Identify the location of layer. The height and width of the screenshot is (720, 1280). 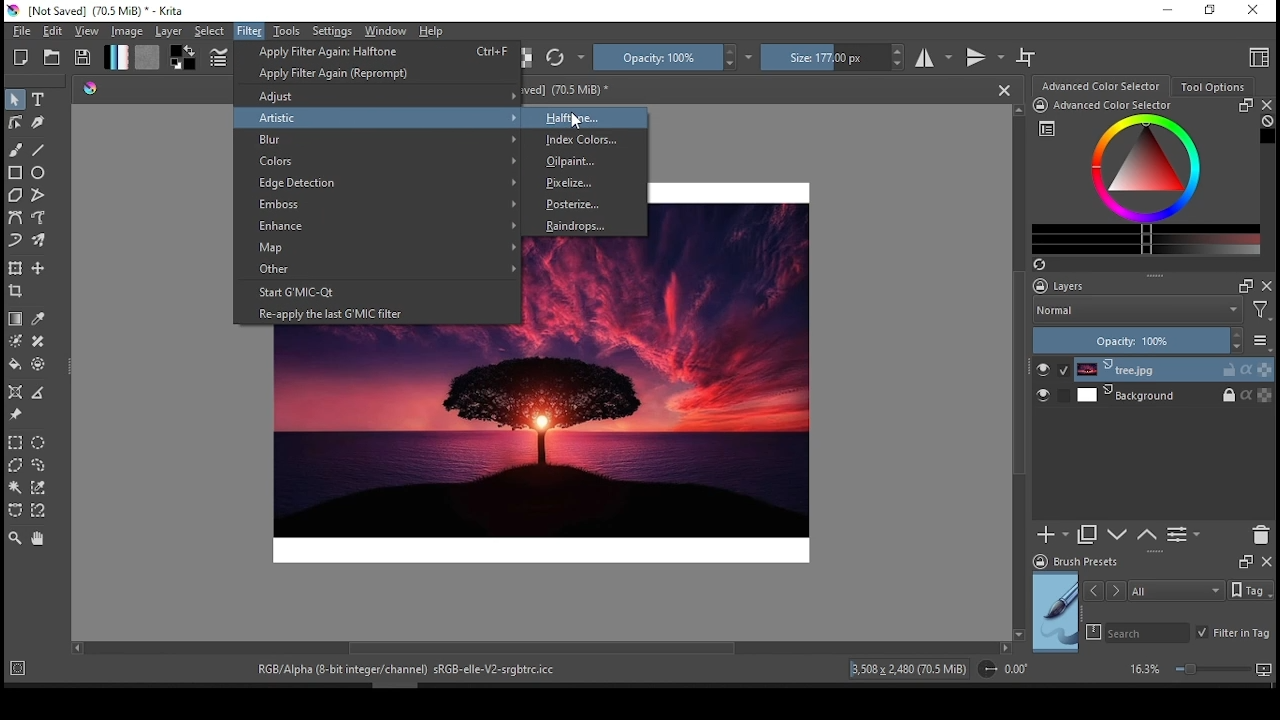
(168, 32).